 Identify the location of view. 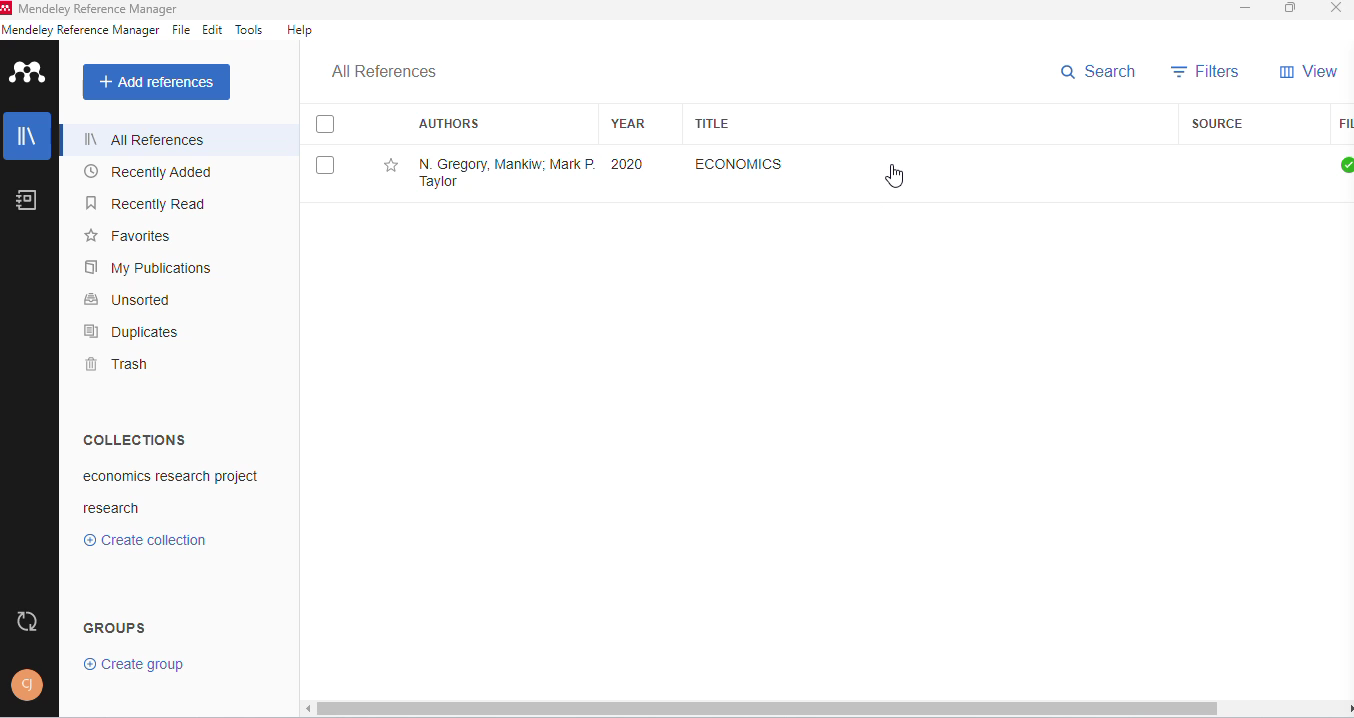
(1308, 72).